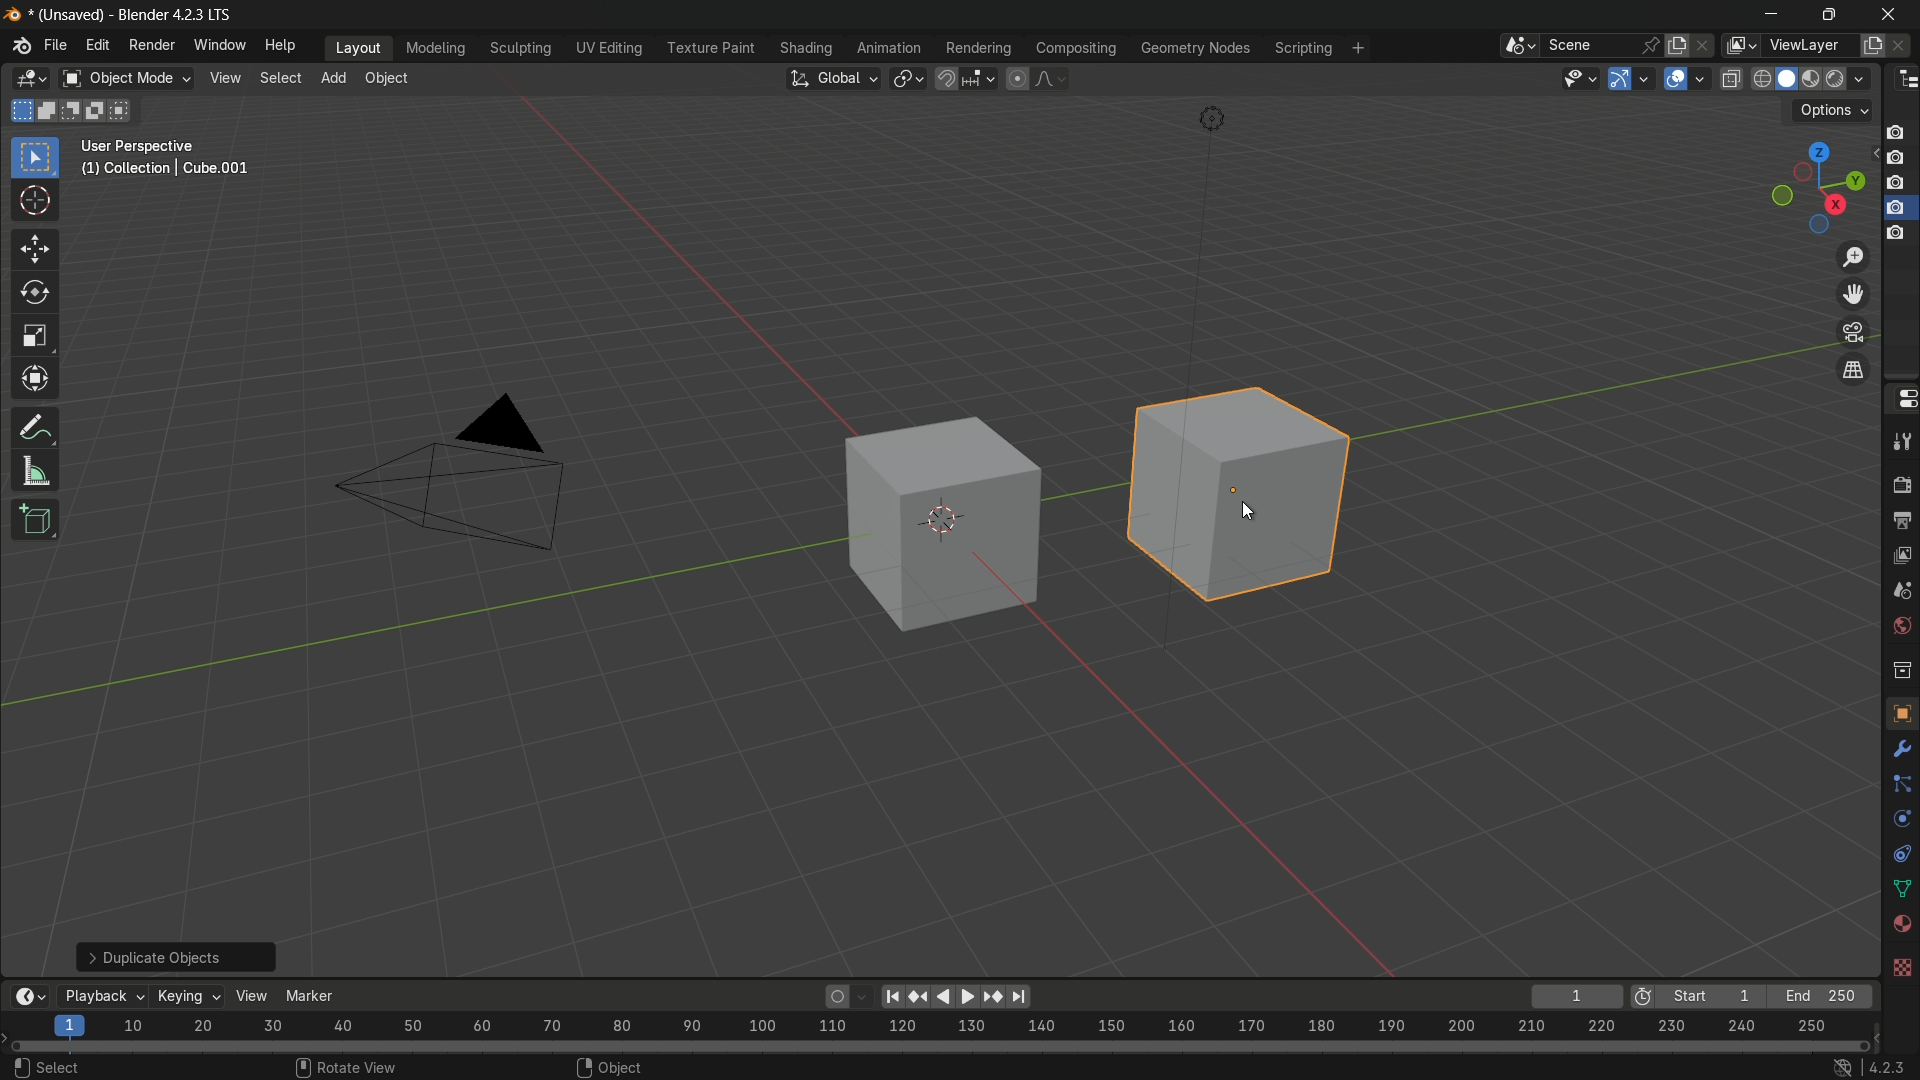 This screenshot has width=1920, height=1080. I want to click on material, so click(1902, 924).